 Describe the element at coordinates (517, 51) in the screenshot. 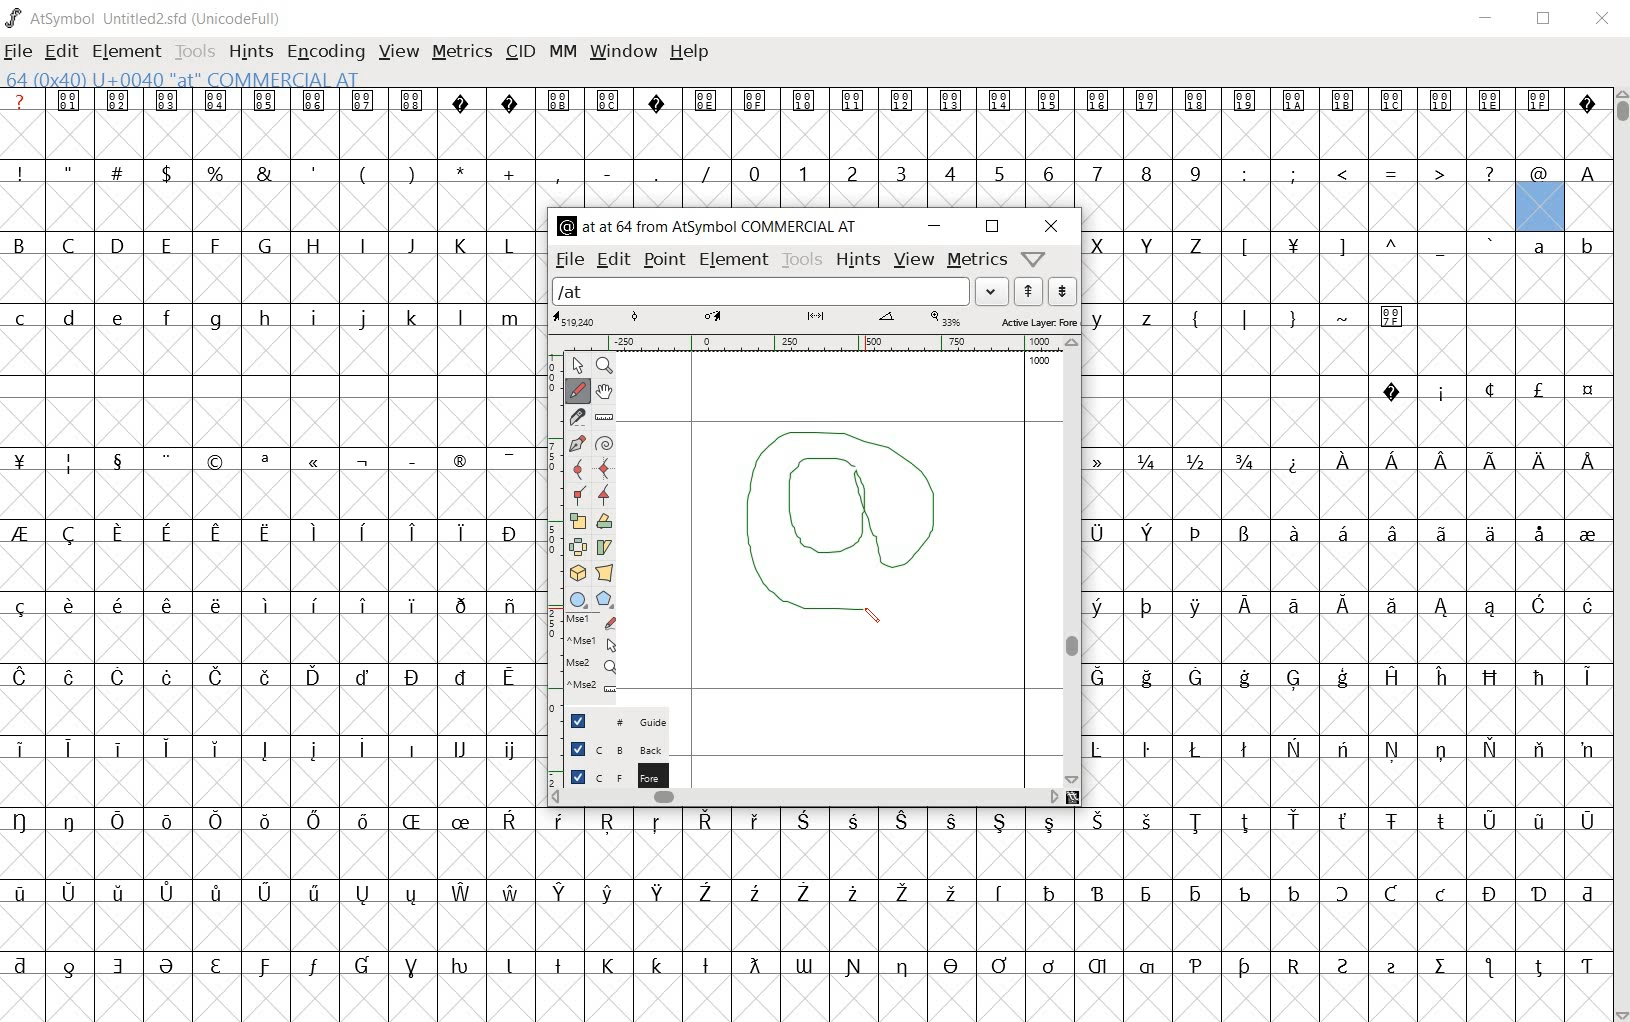

I see `CID` at that location.